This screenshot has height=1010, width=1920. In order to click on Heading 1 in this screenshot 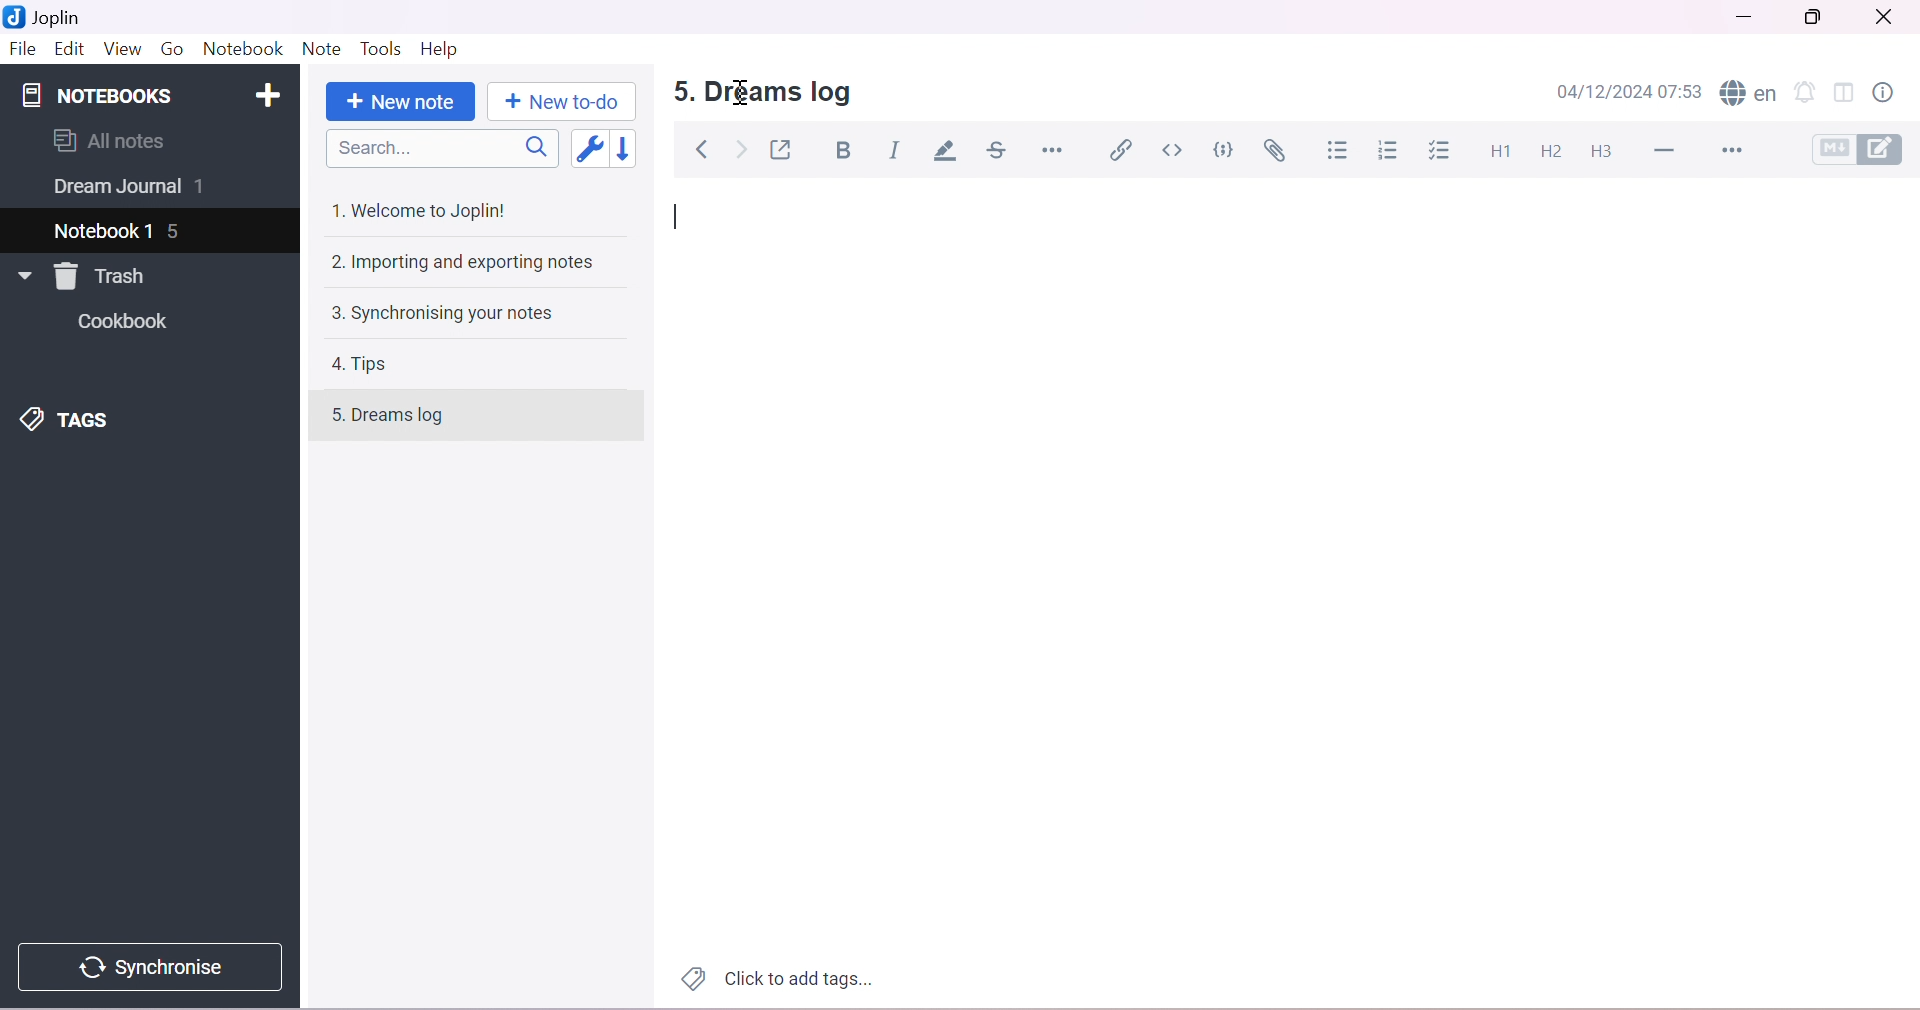, I will do `click(1503, 150)`.